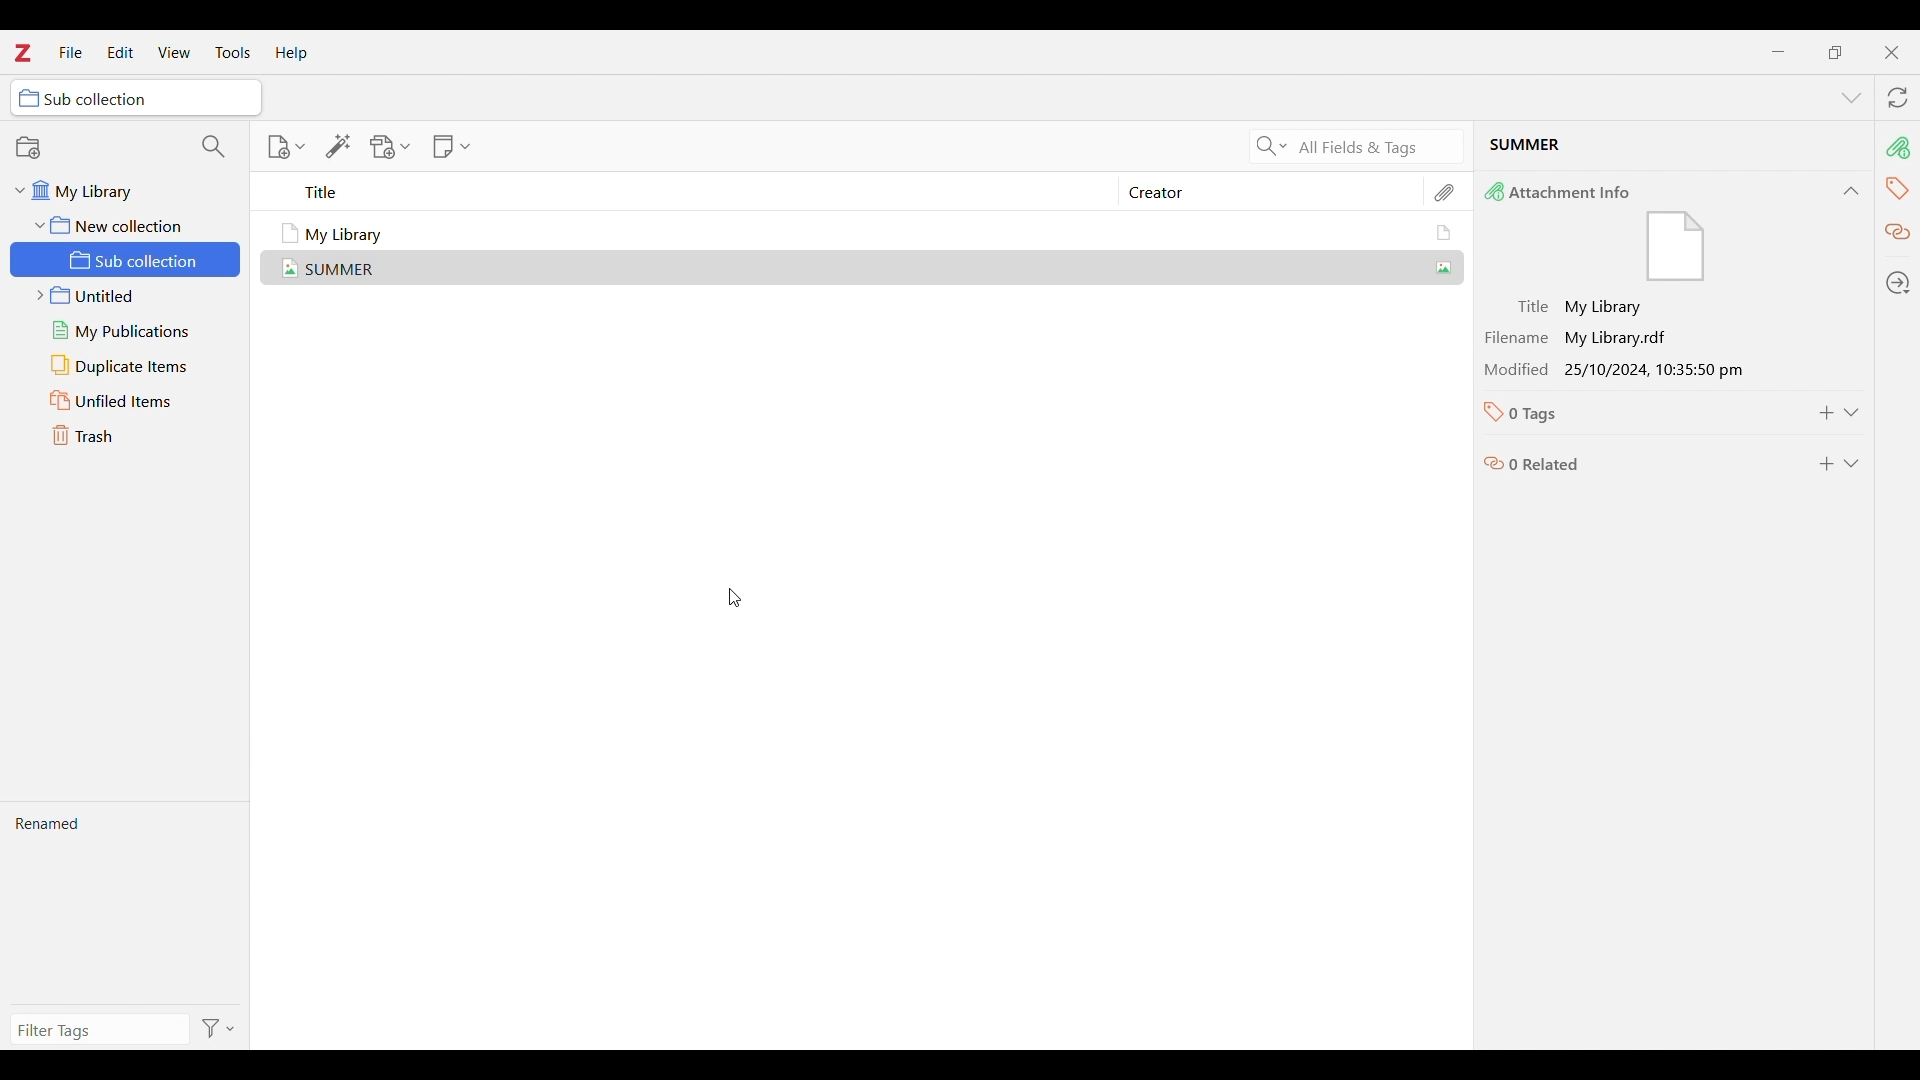  Describe the element at coordinates (1899, 282) in the screenshot. I see `Locate` at that location.